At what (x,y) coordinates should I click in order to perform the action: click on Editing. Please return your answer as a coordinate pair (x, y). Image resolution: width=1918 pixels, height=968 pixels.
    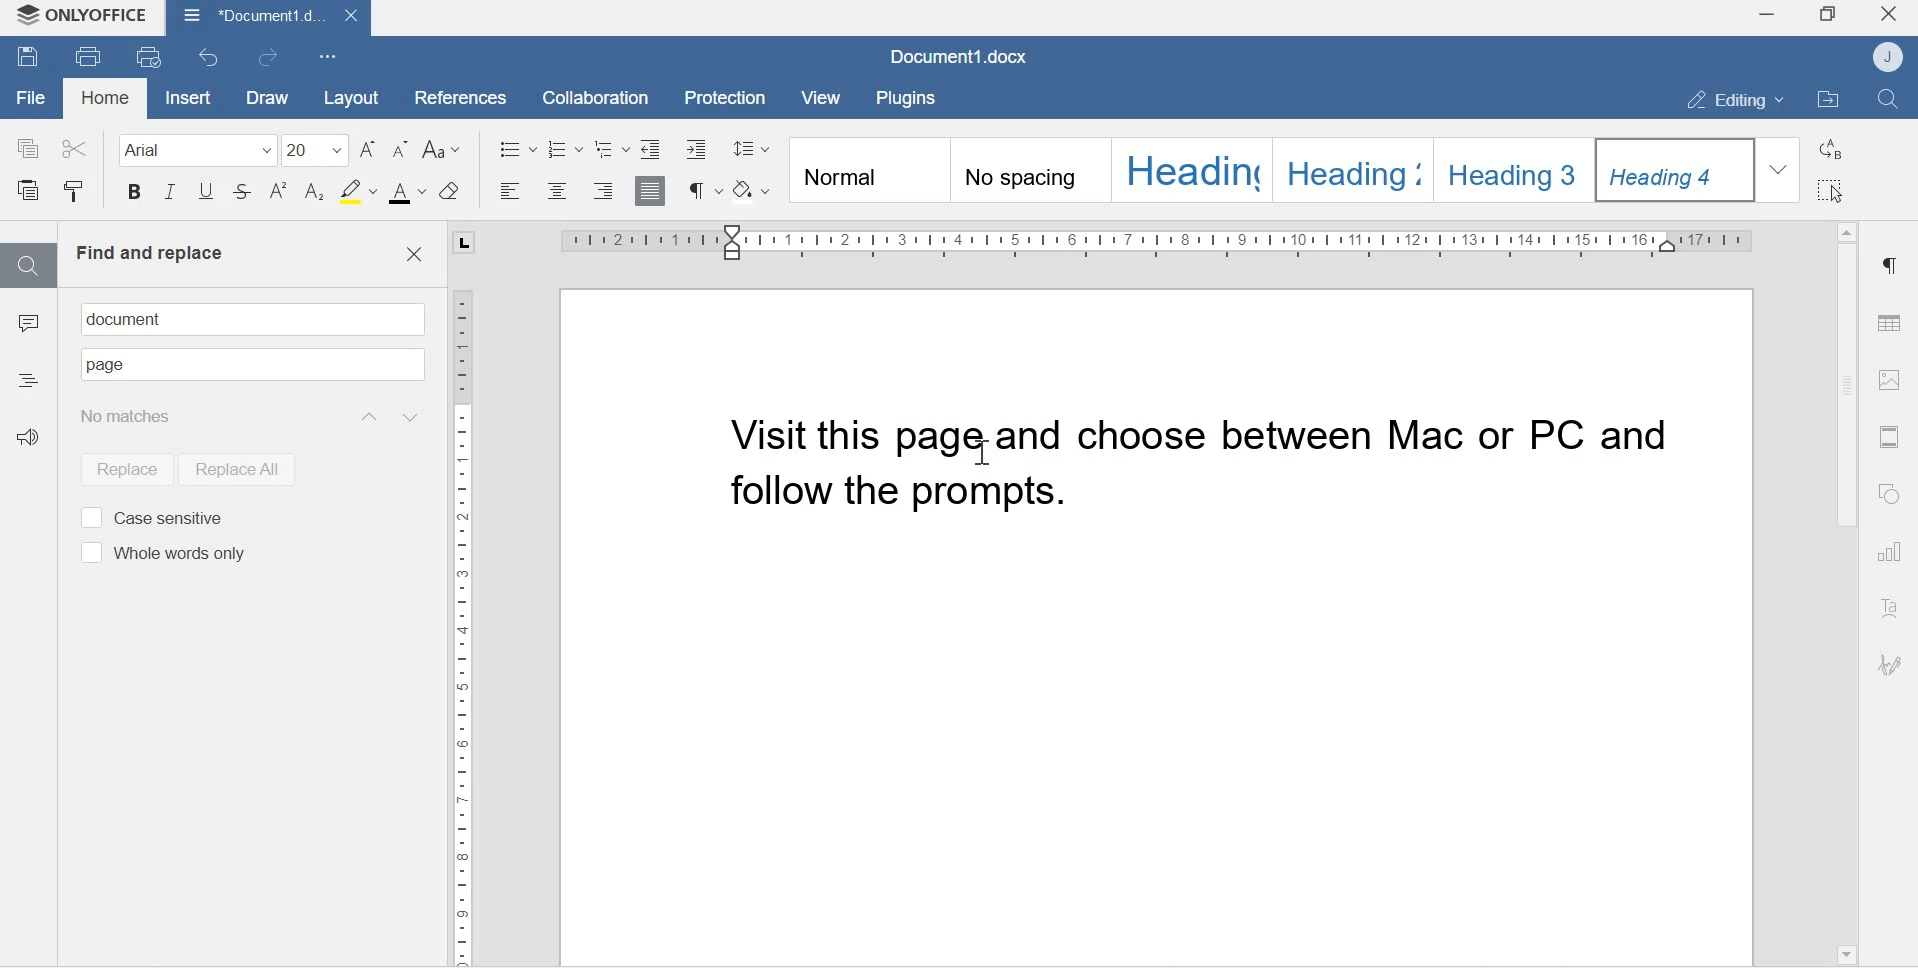
    Looking at the image, I should click on (1725, 99).